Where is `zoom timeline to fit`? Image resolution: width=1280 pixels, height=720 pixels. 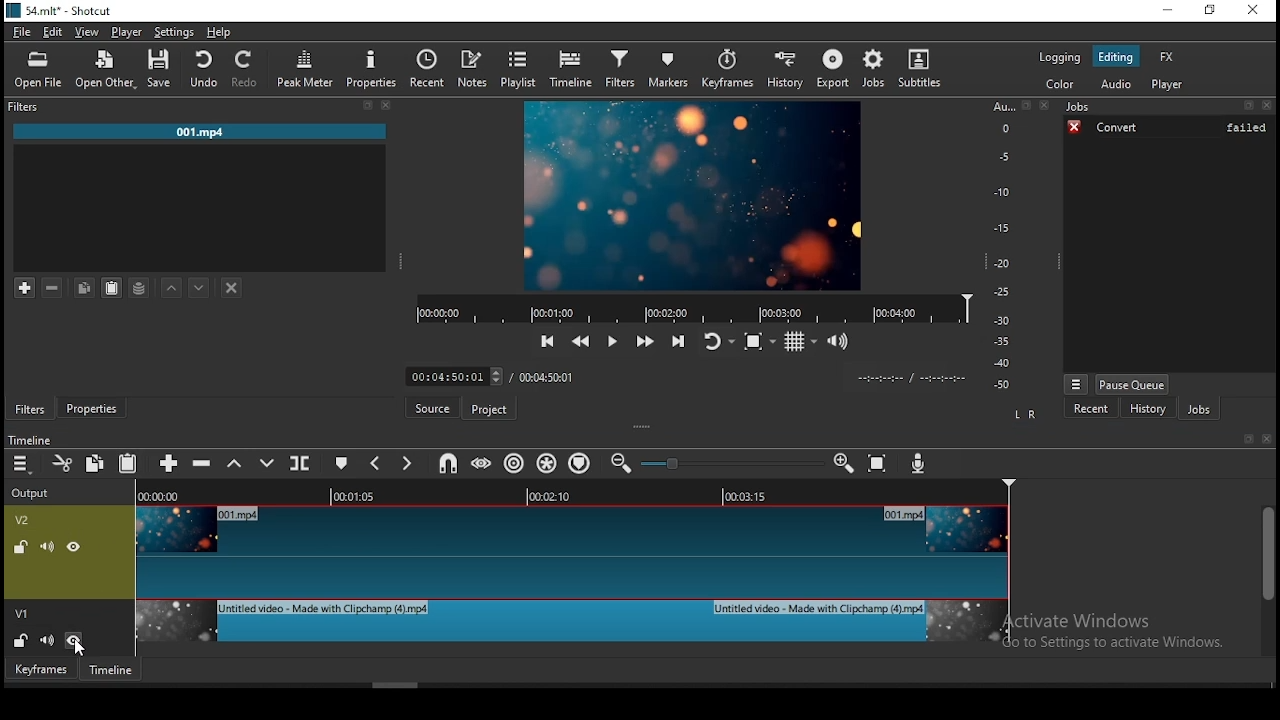
zoom timeline to fit is located at coordinates (877, 464).